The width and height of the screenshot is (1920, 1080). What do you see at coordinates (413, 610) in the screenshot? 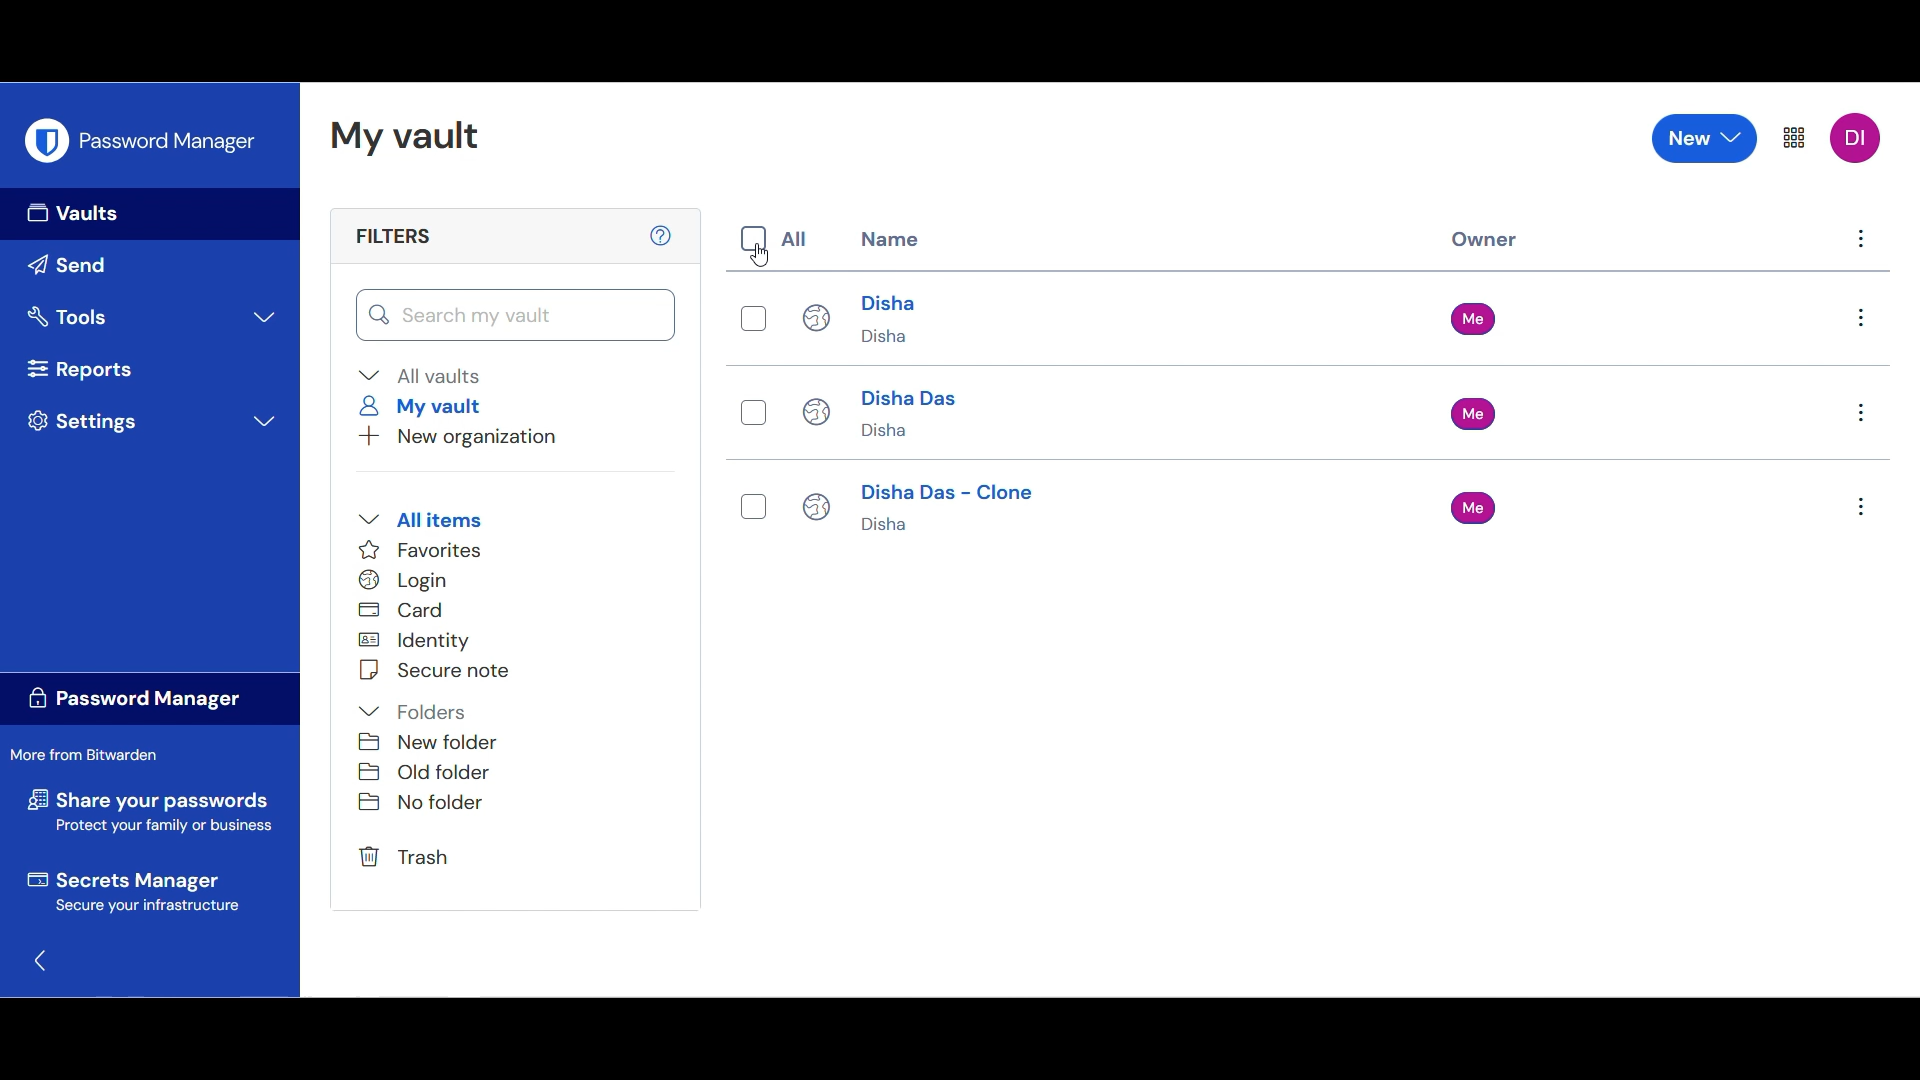
I see `Card` at bounding box center [413, 610].